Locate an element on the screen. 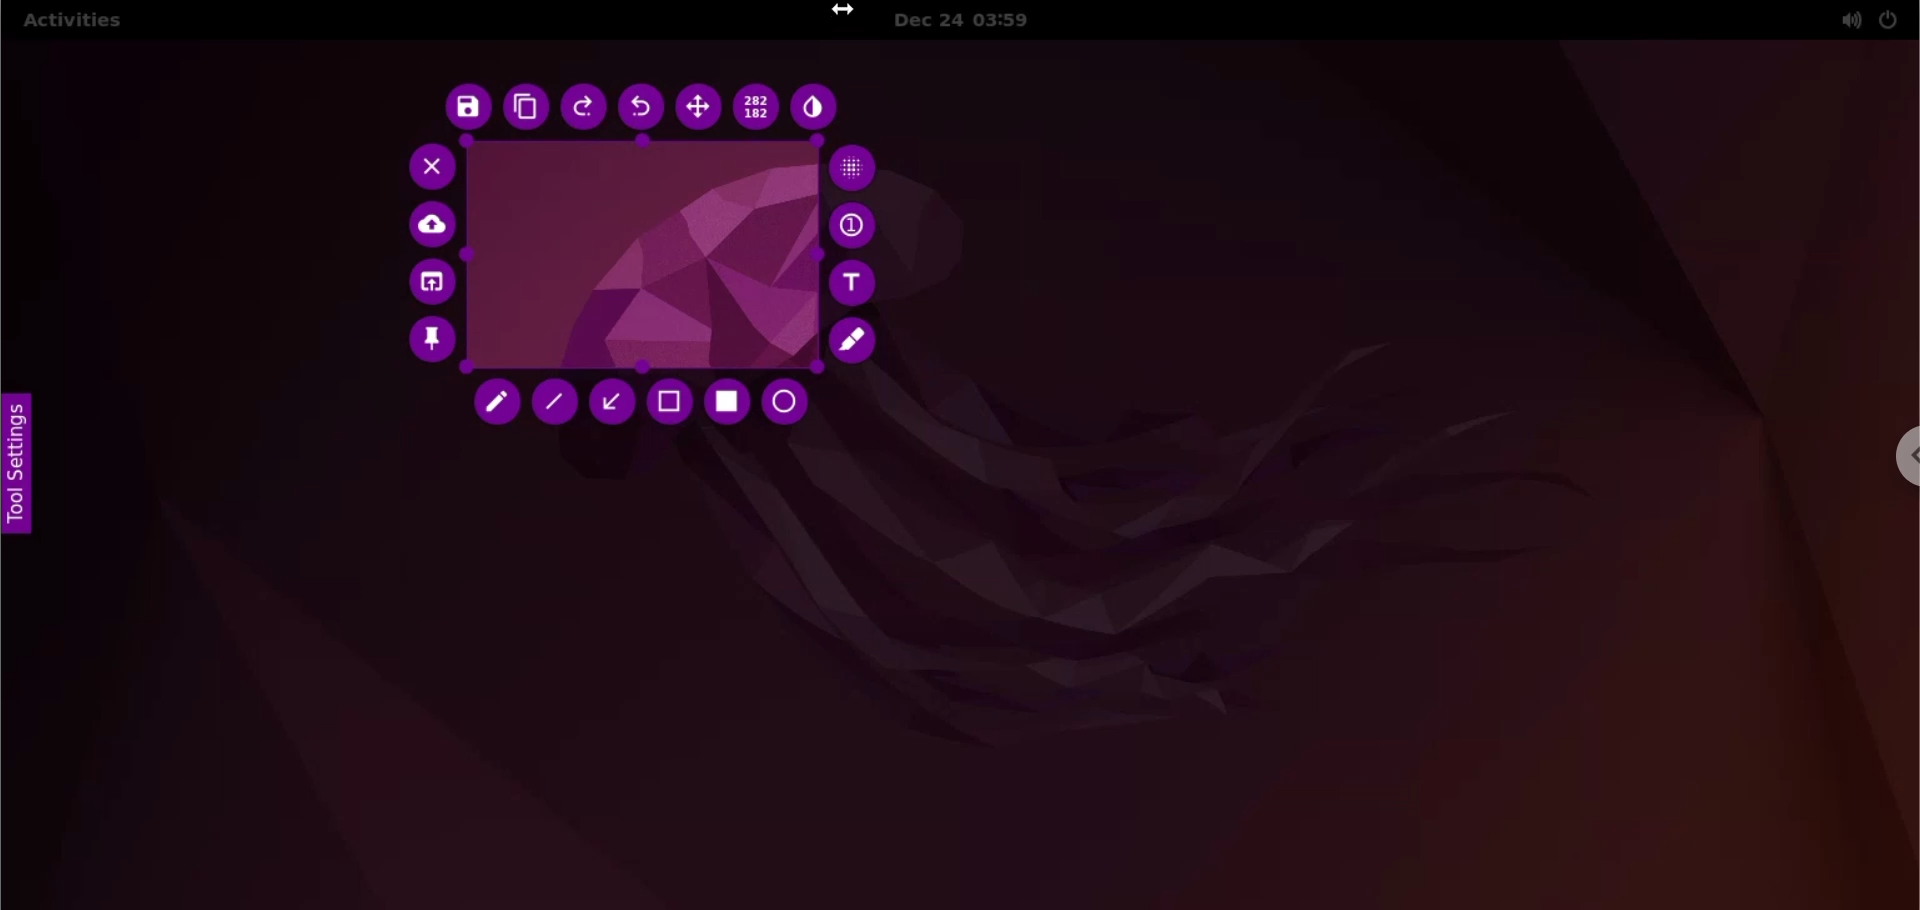 This screenshot has height=910, width=1920. x and y coordinates is located at coordinates (752, 107).